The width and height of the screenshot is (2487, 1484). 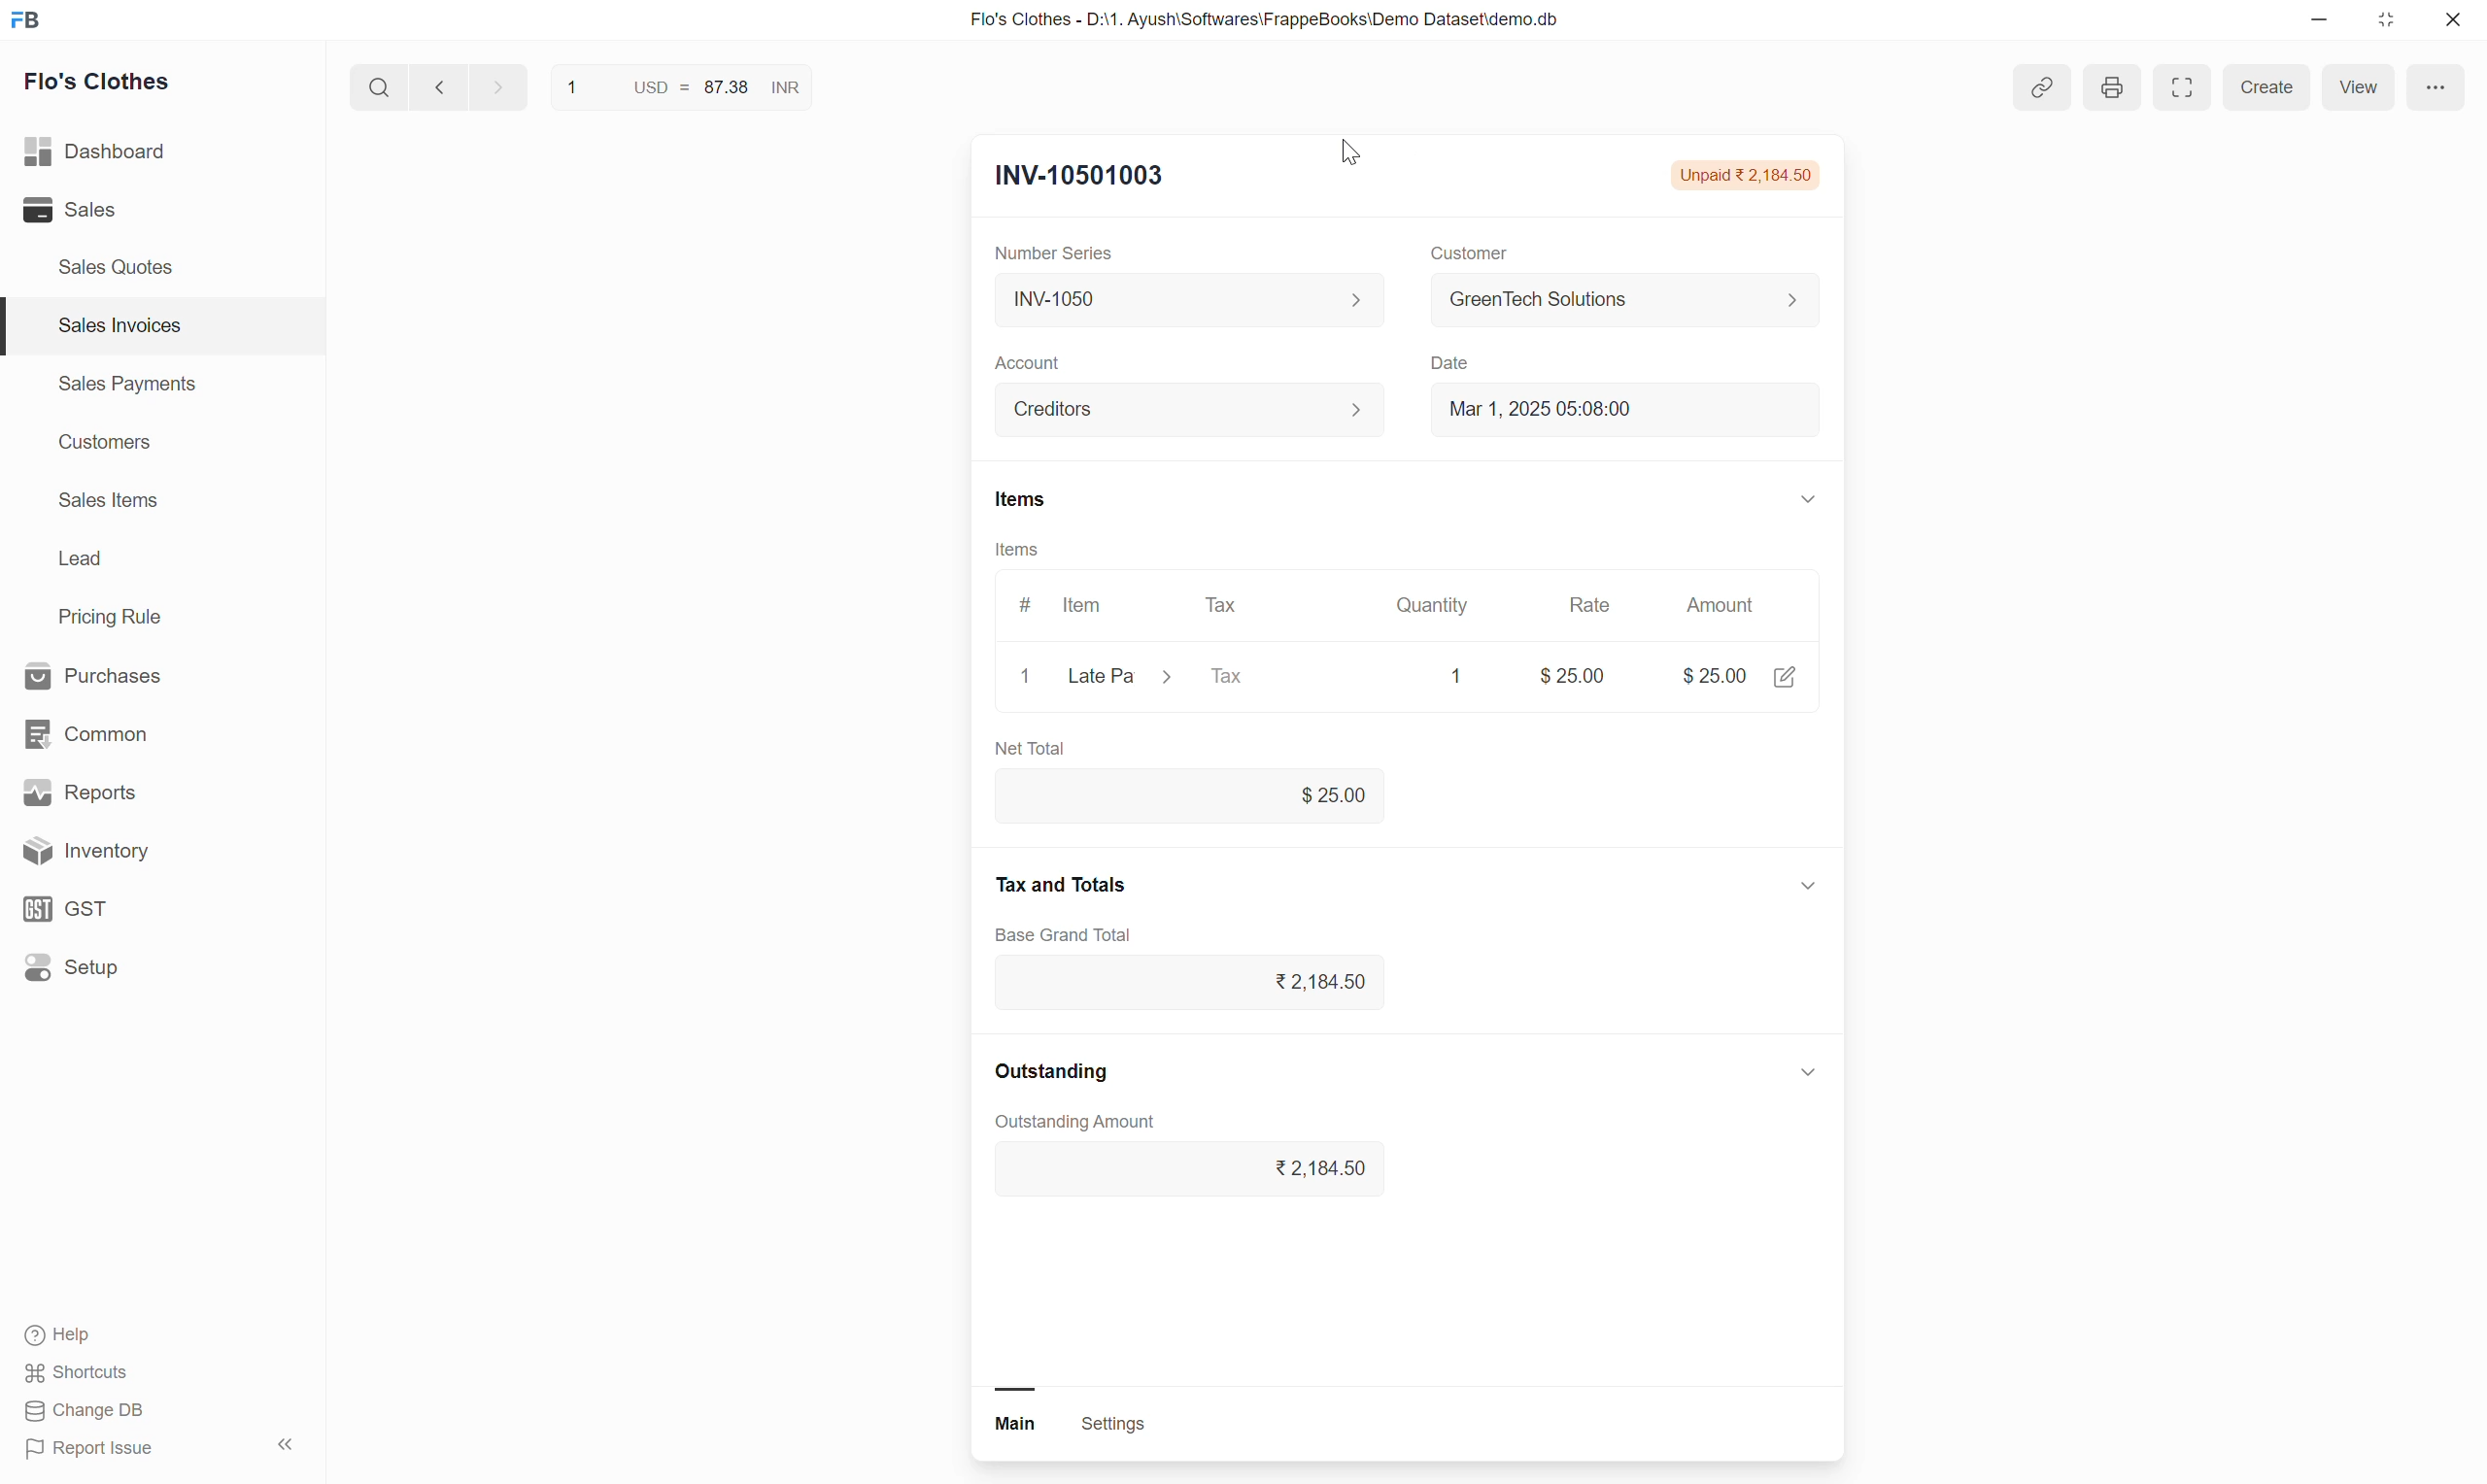 What do you see at coordinates (1705, 674) in the screenshot?
I see `amount ` at bounding box center [1705, 674].